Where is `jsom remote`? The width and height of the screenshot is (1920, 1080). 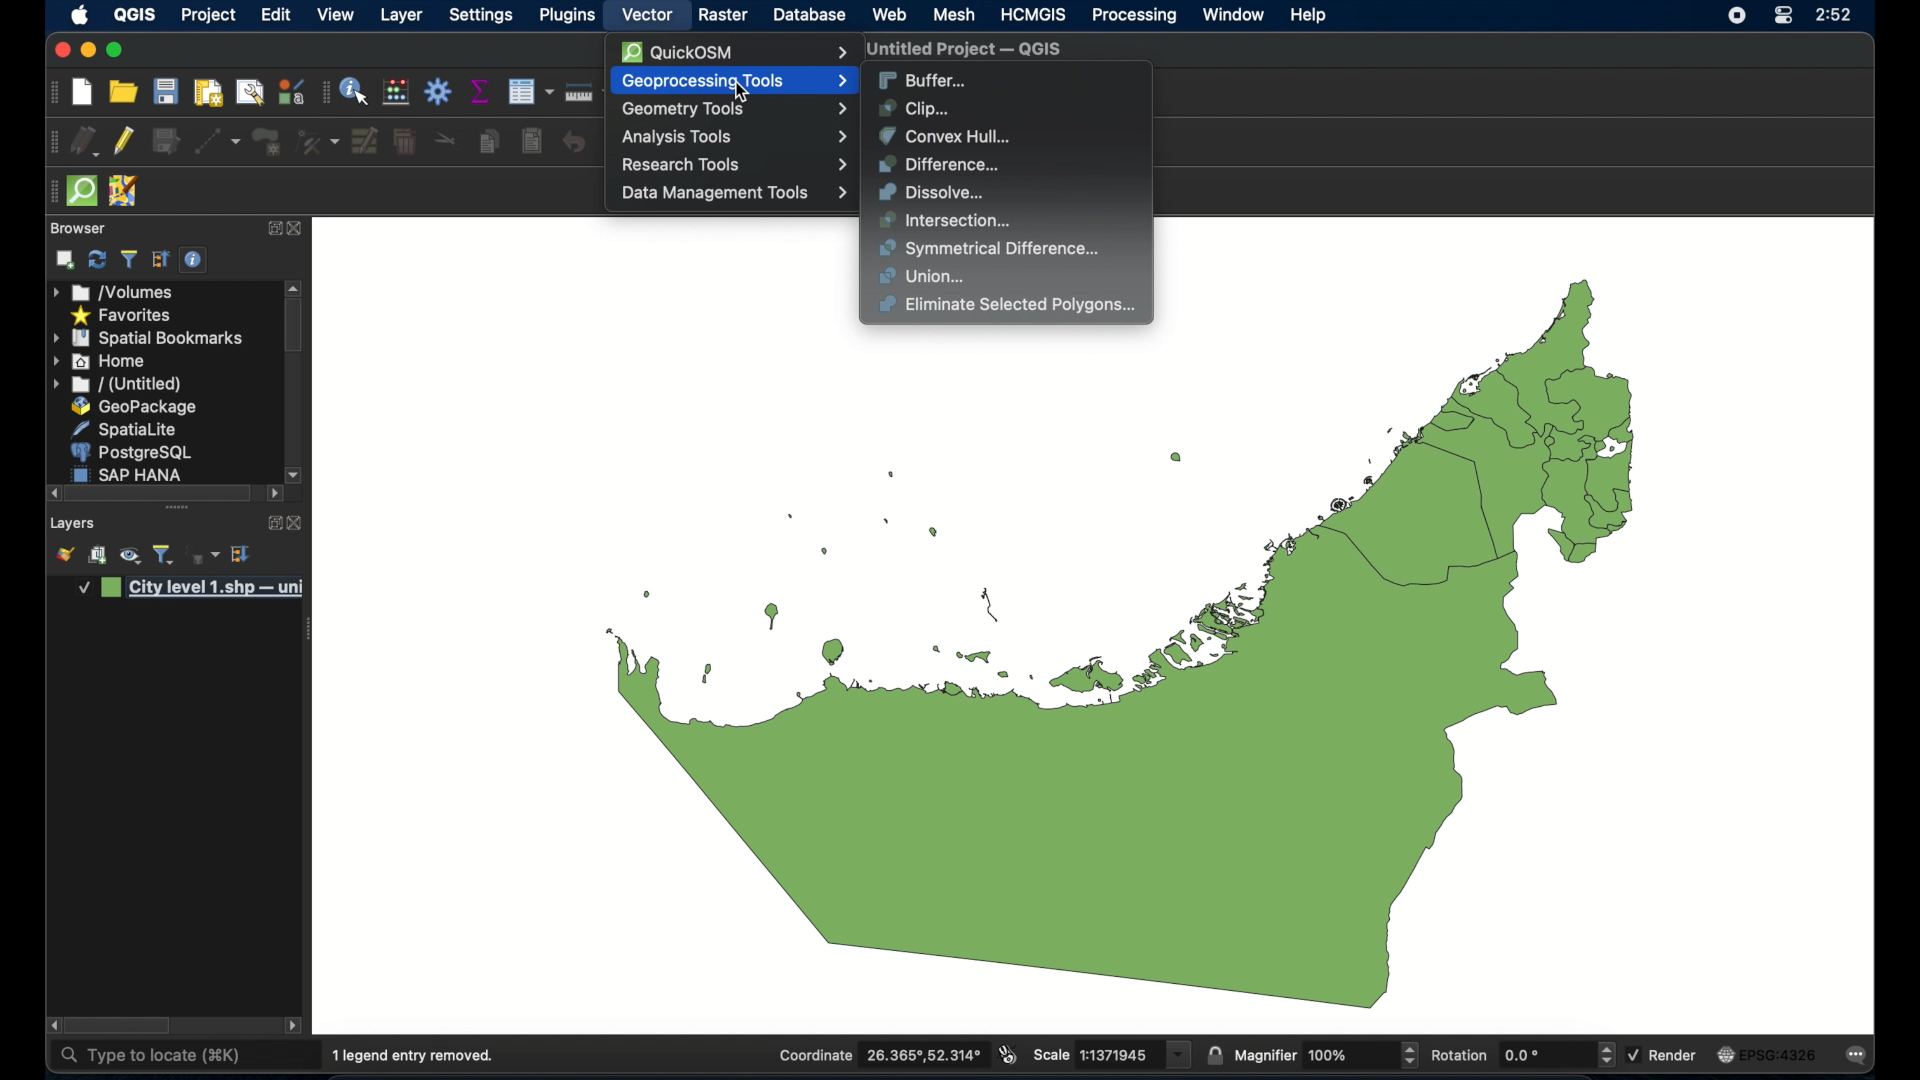 jsom remote is located at coordinates (125, 191).